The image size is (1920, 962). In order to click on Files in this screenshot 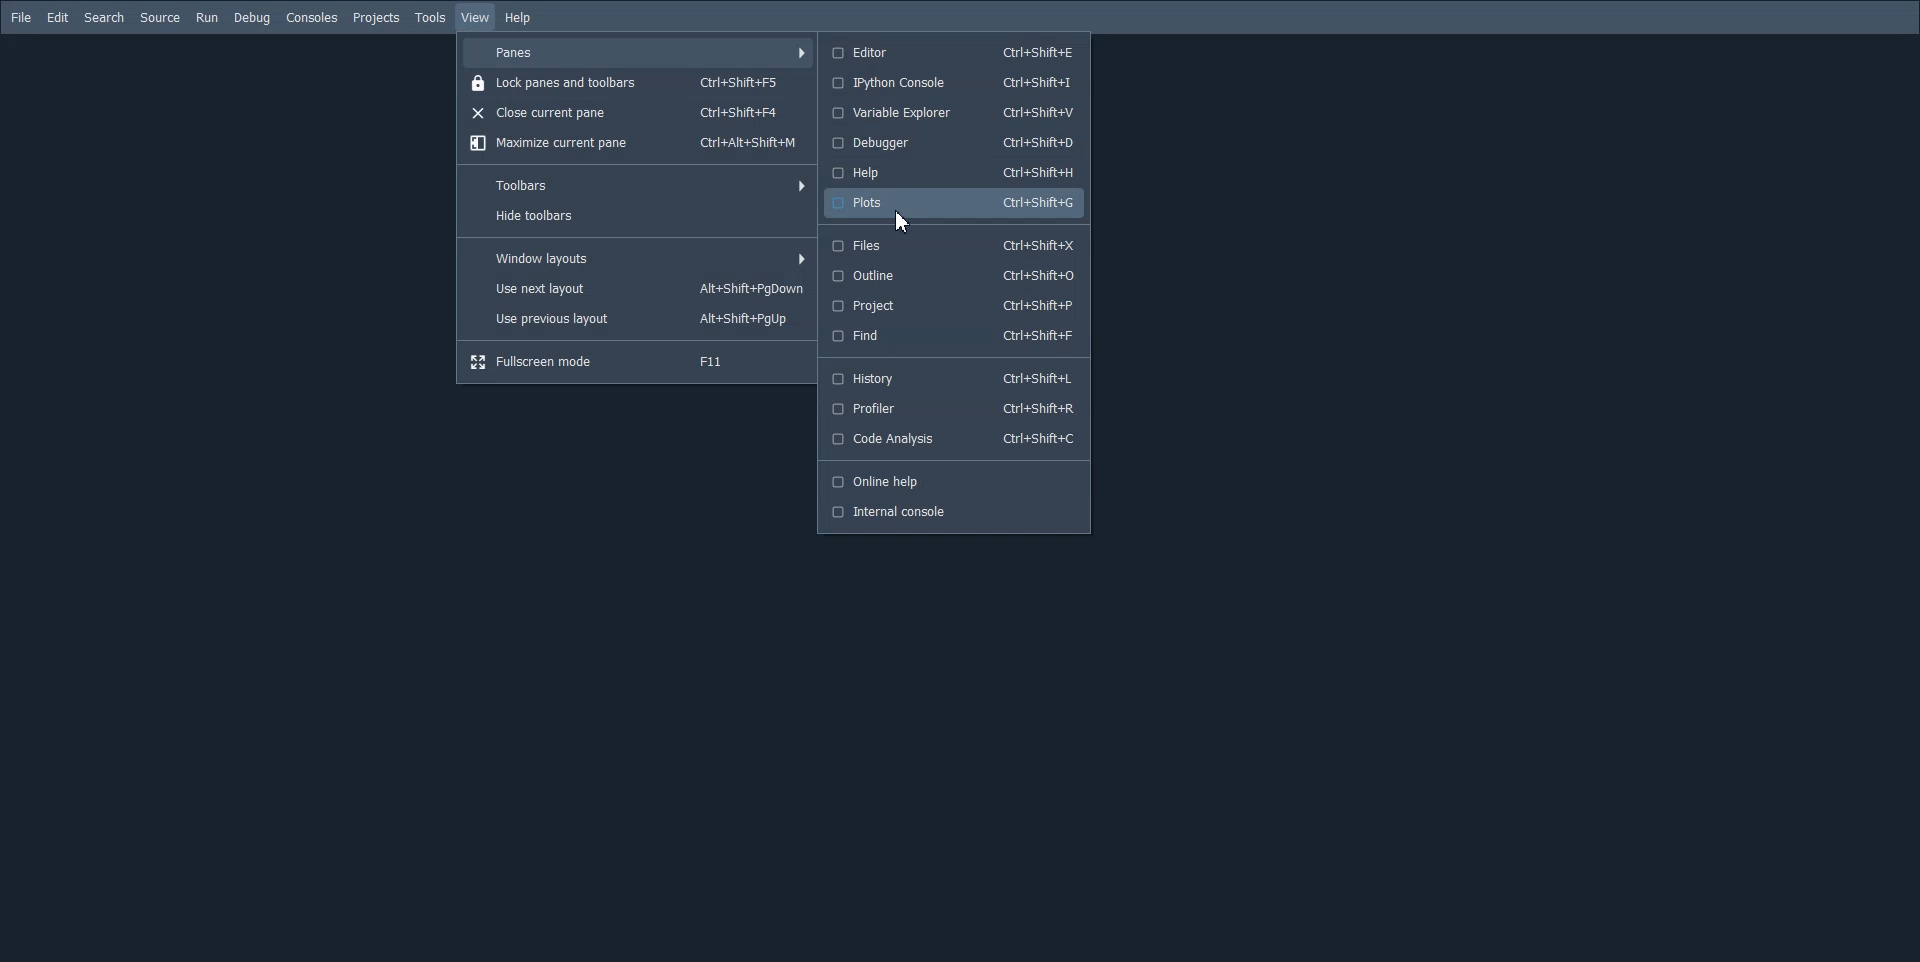, I will do `click(956, 246)`.